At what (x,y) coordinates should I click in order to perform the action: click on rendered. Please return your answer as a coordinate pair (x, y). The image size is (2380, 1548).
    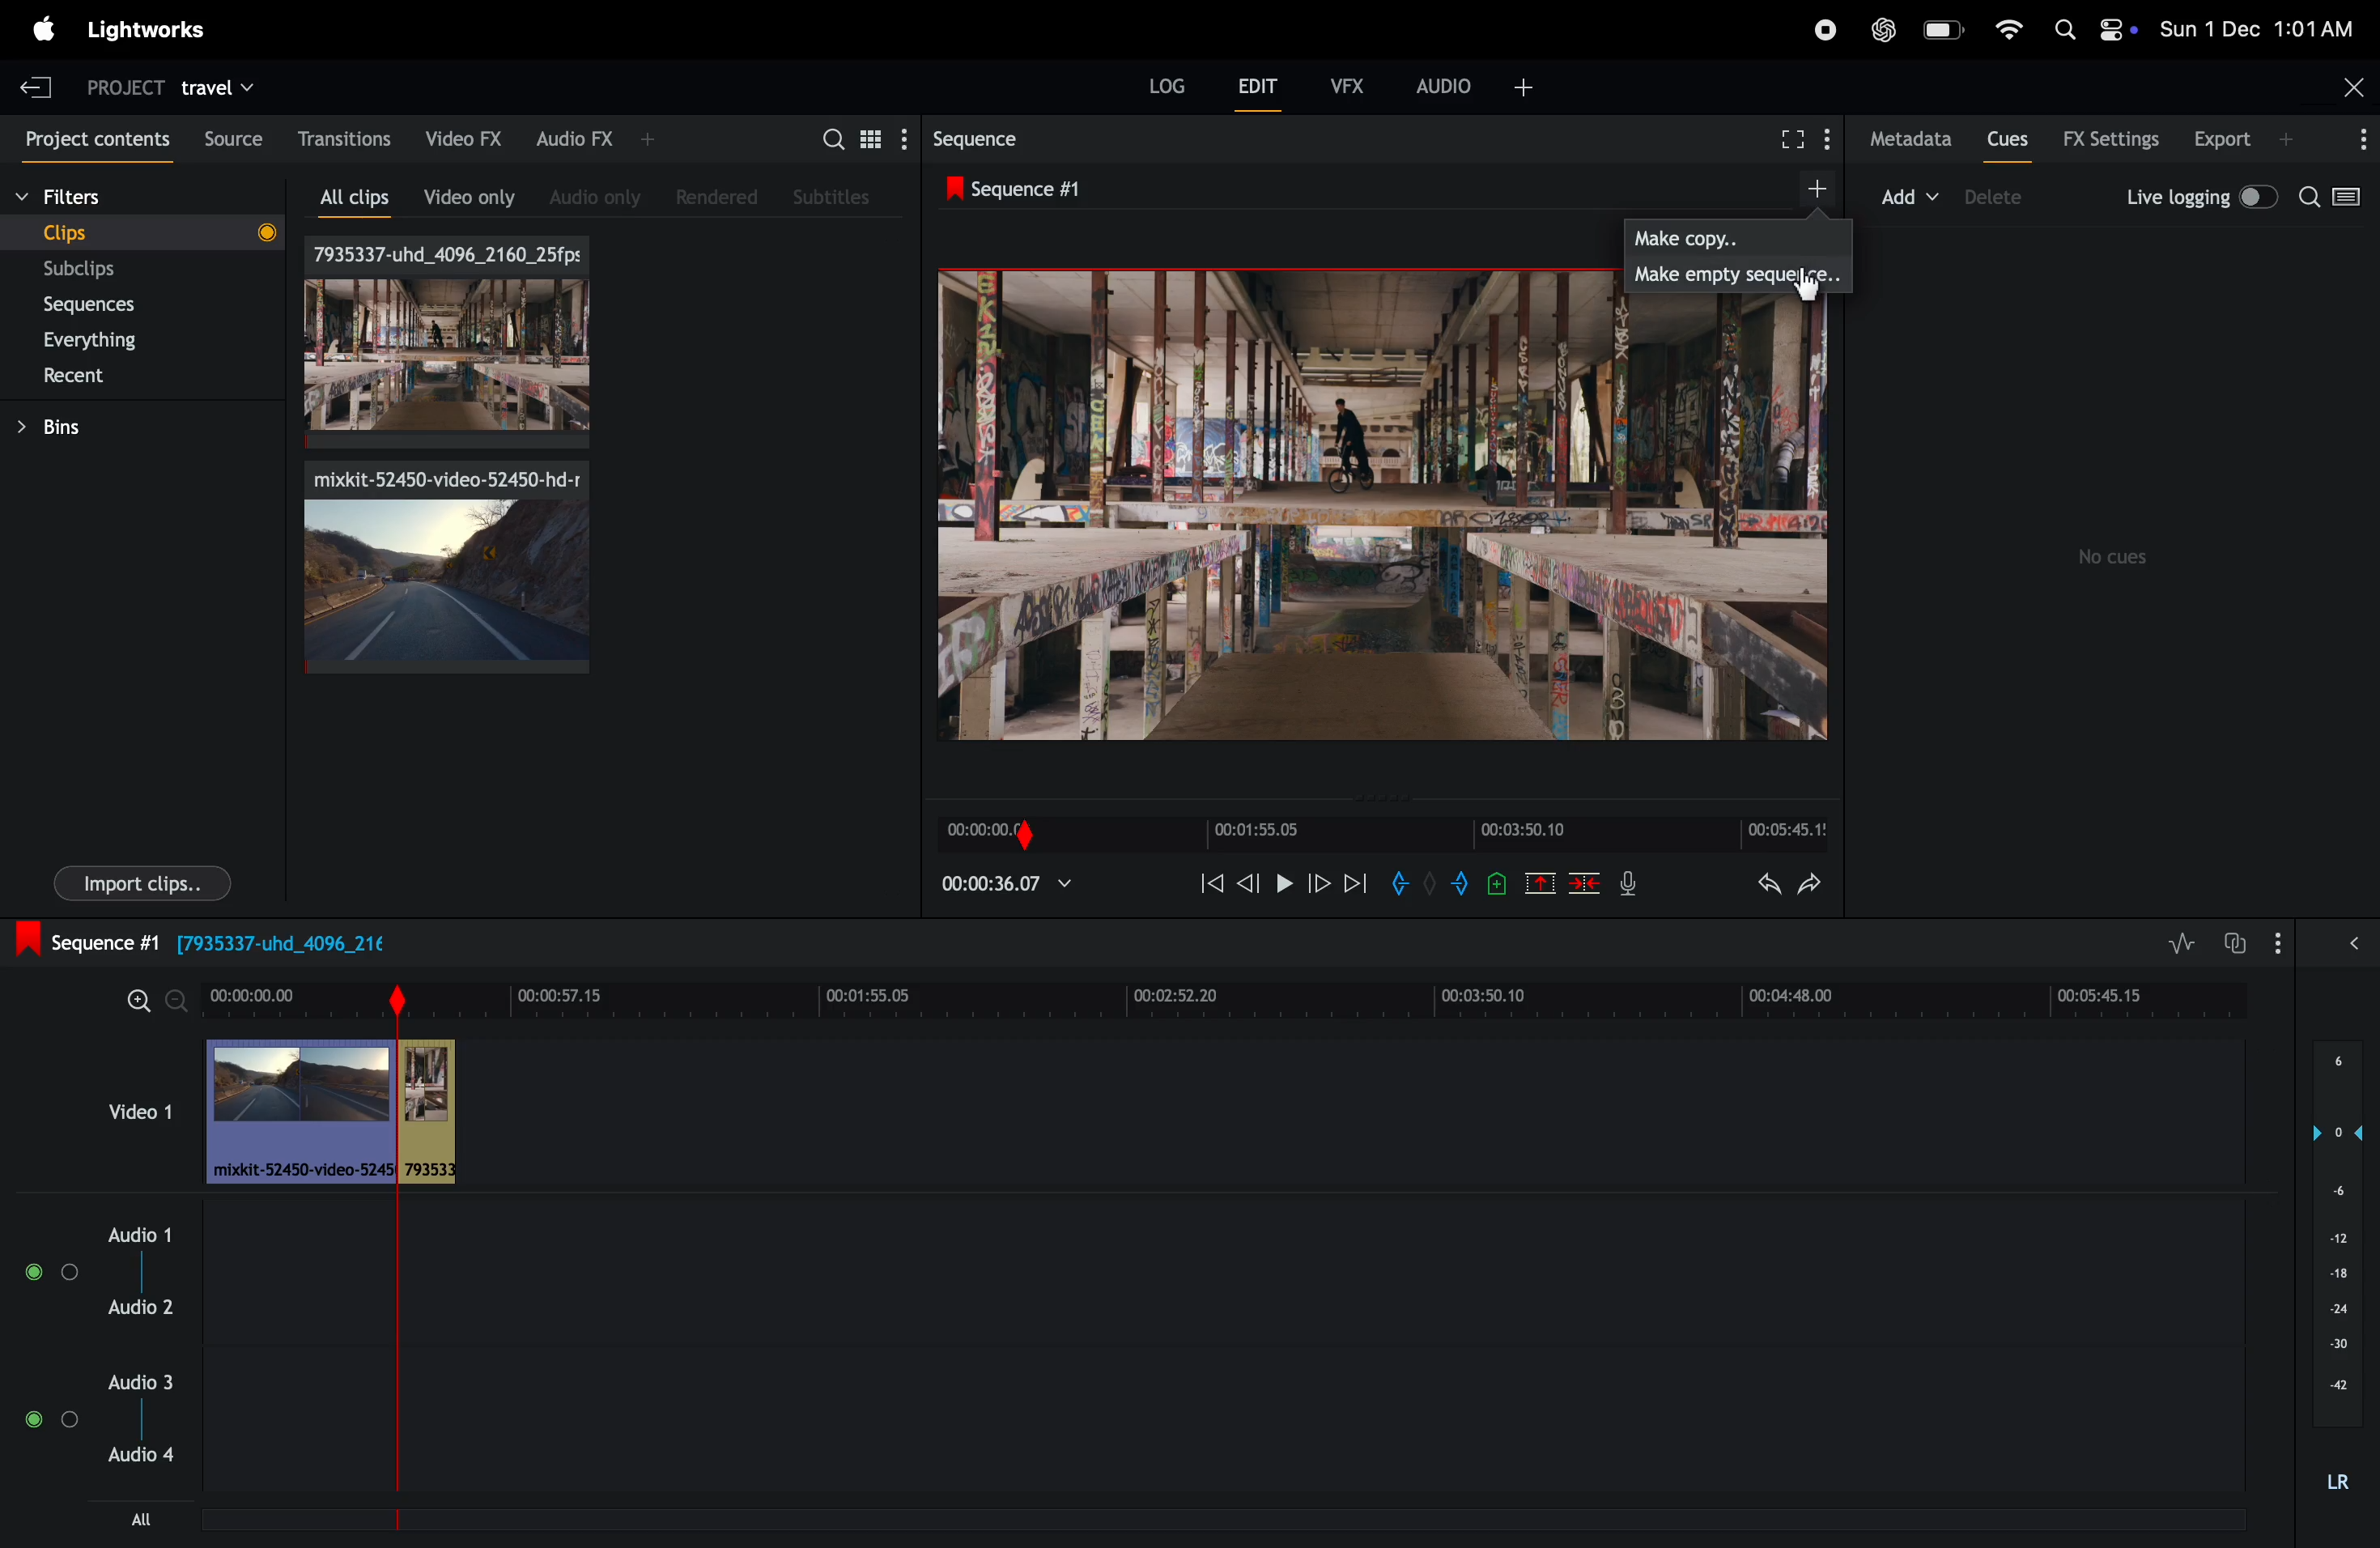
    Looking at the image, I should click on (717, 196).